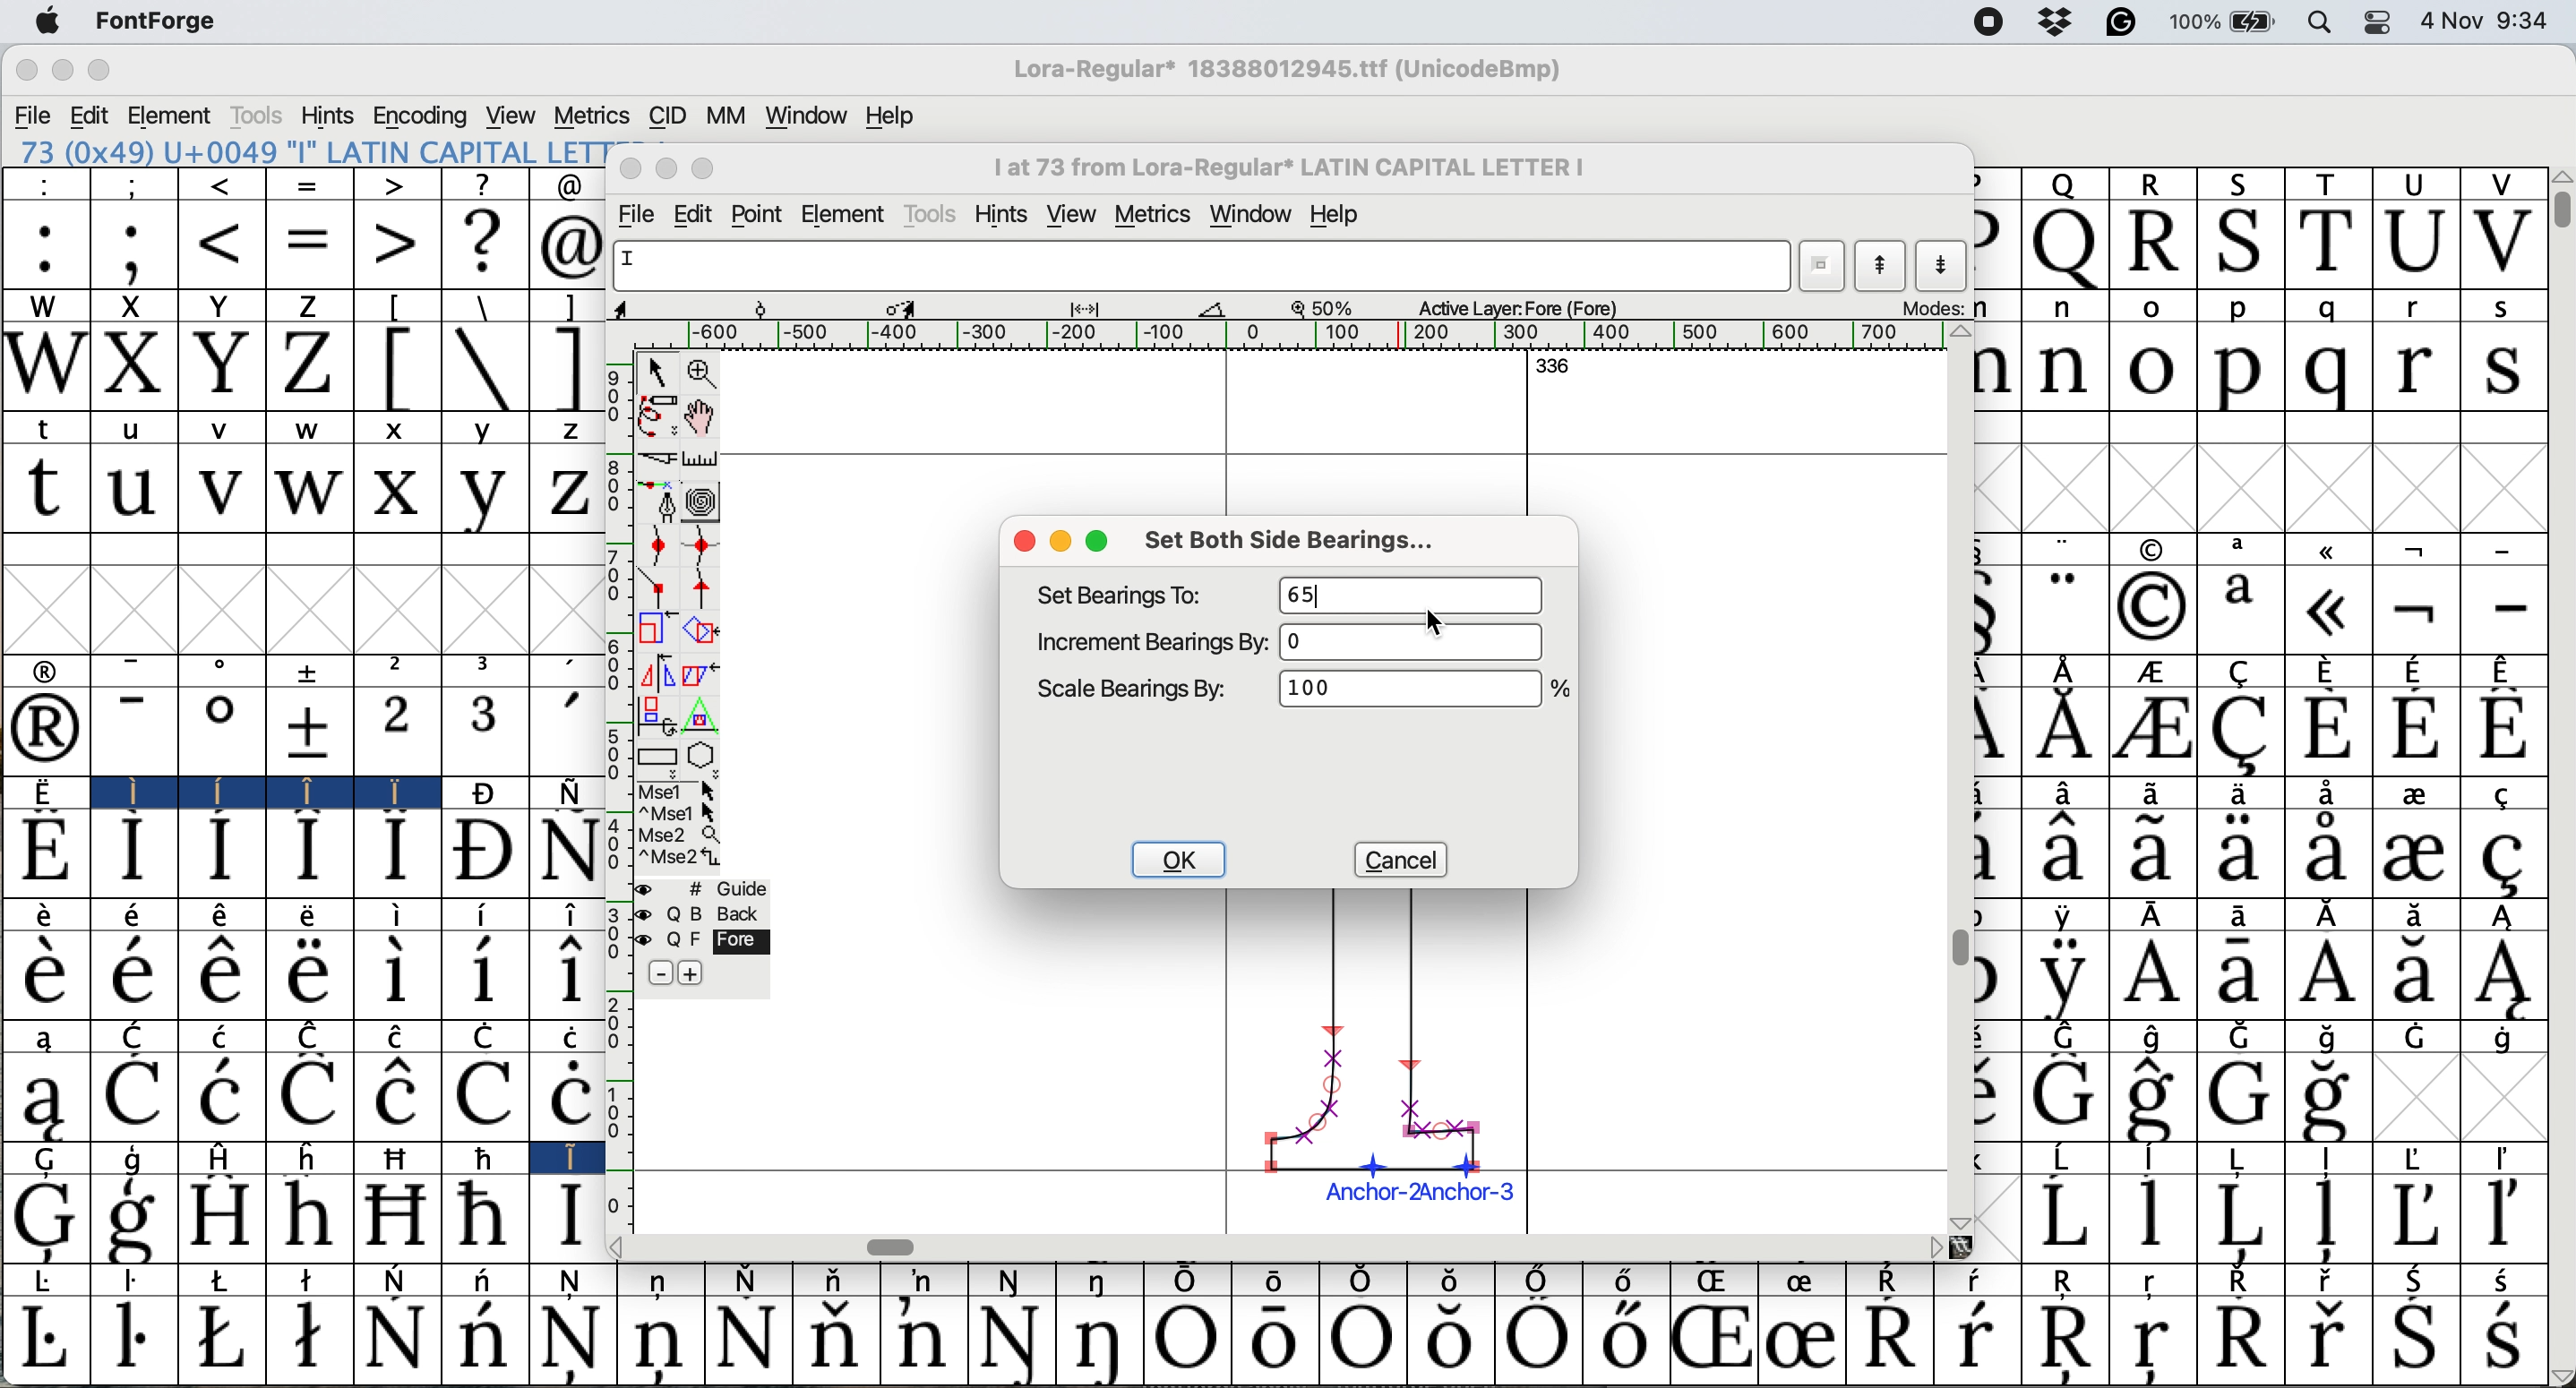 The image size is (2576, 1388). I want to click on , so click(649, 888).